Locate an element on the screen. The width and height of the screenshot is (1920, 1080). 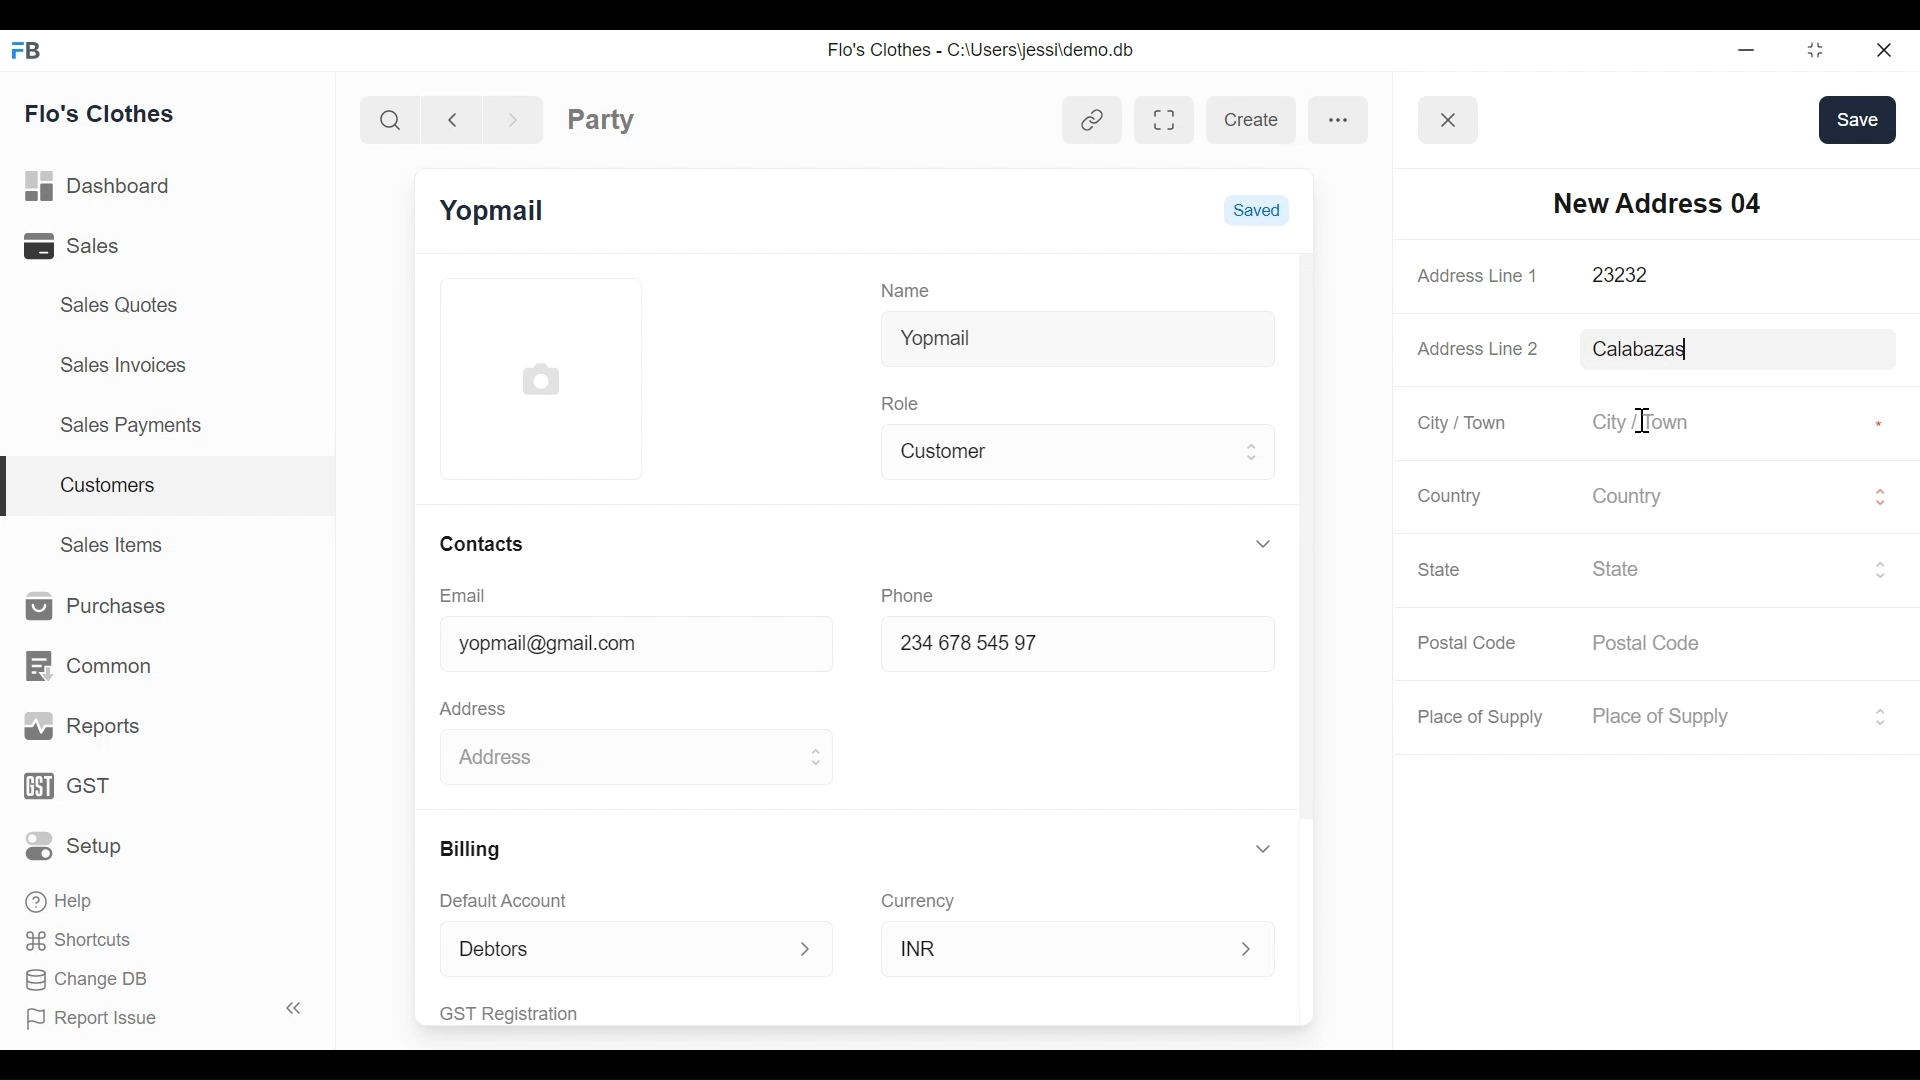
Currency is located at coordinates (919, 900).